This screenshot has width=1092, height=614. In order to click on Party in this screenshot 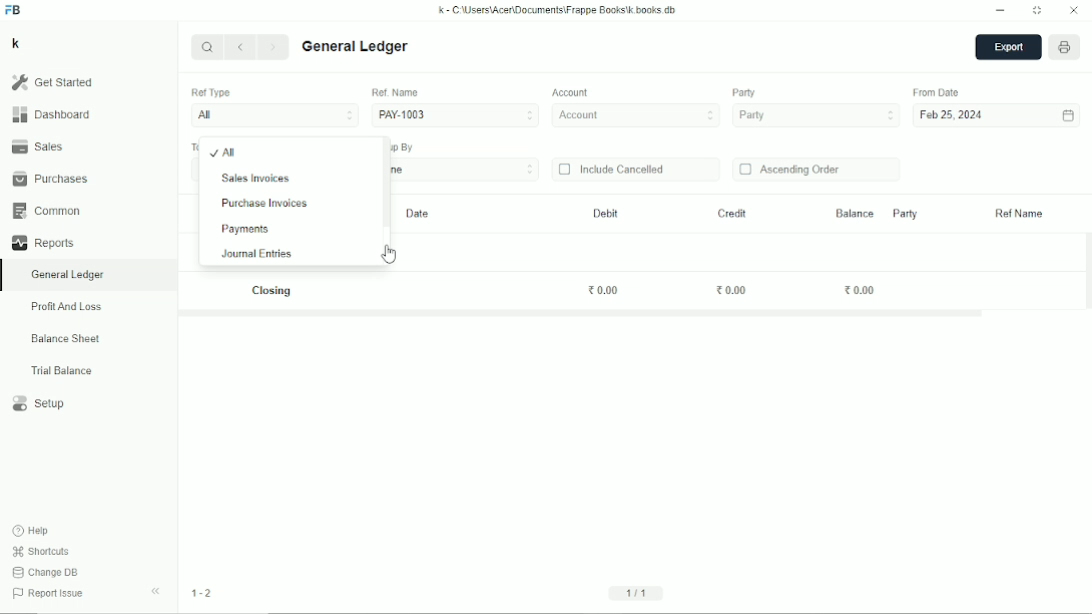, I will do `click(816, 116)`.